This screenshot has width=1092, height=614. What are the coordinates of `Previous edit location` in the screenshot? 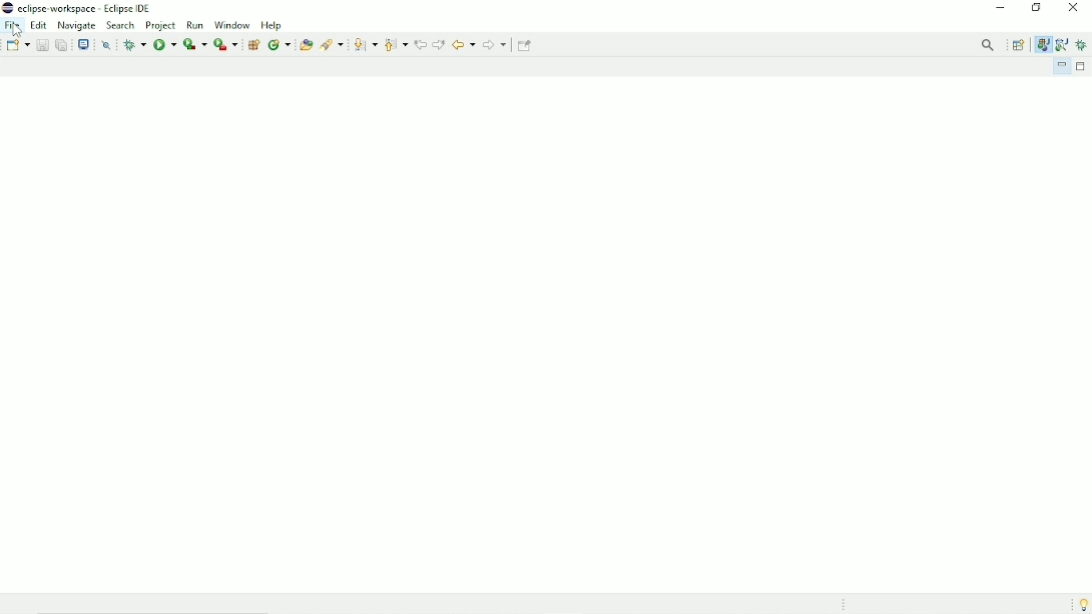 It's located at (420, 43).